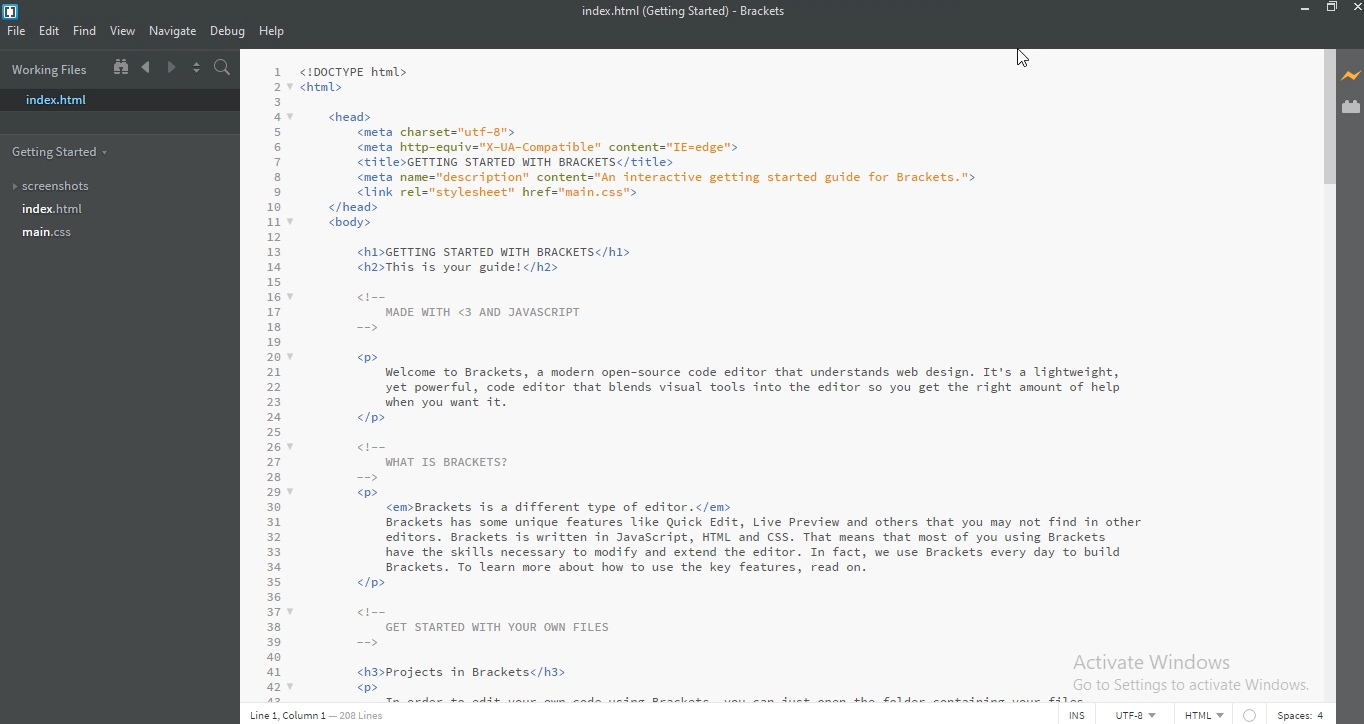  I want to click on logo, so click(10, 11).